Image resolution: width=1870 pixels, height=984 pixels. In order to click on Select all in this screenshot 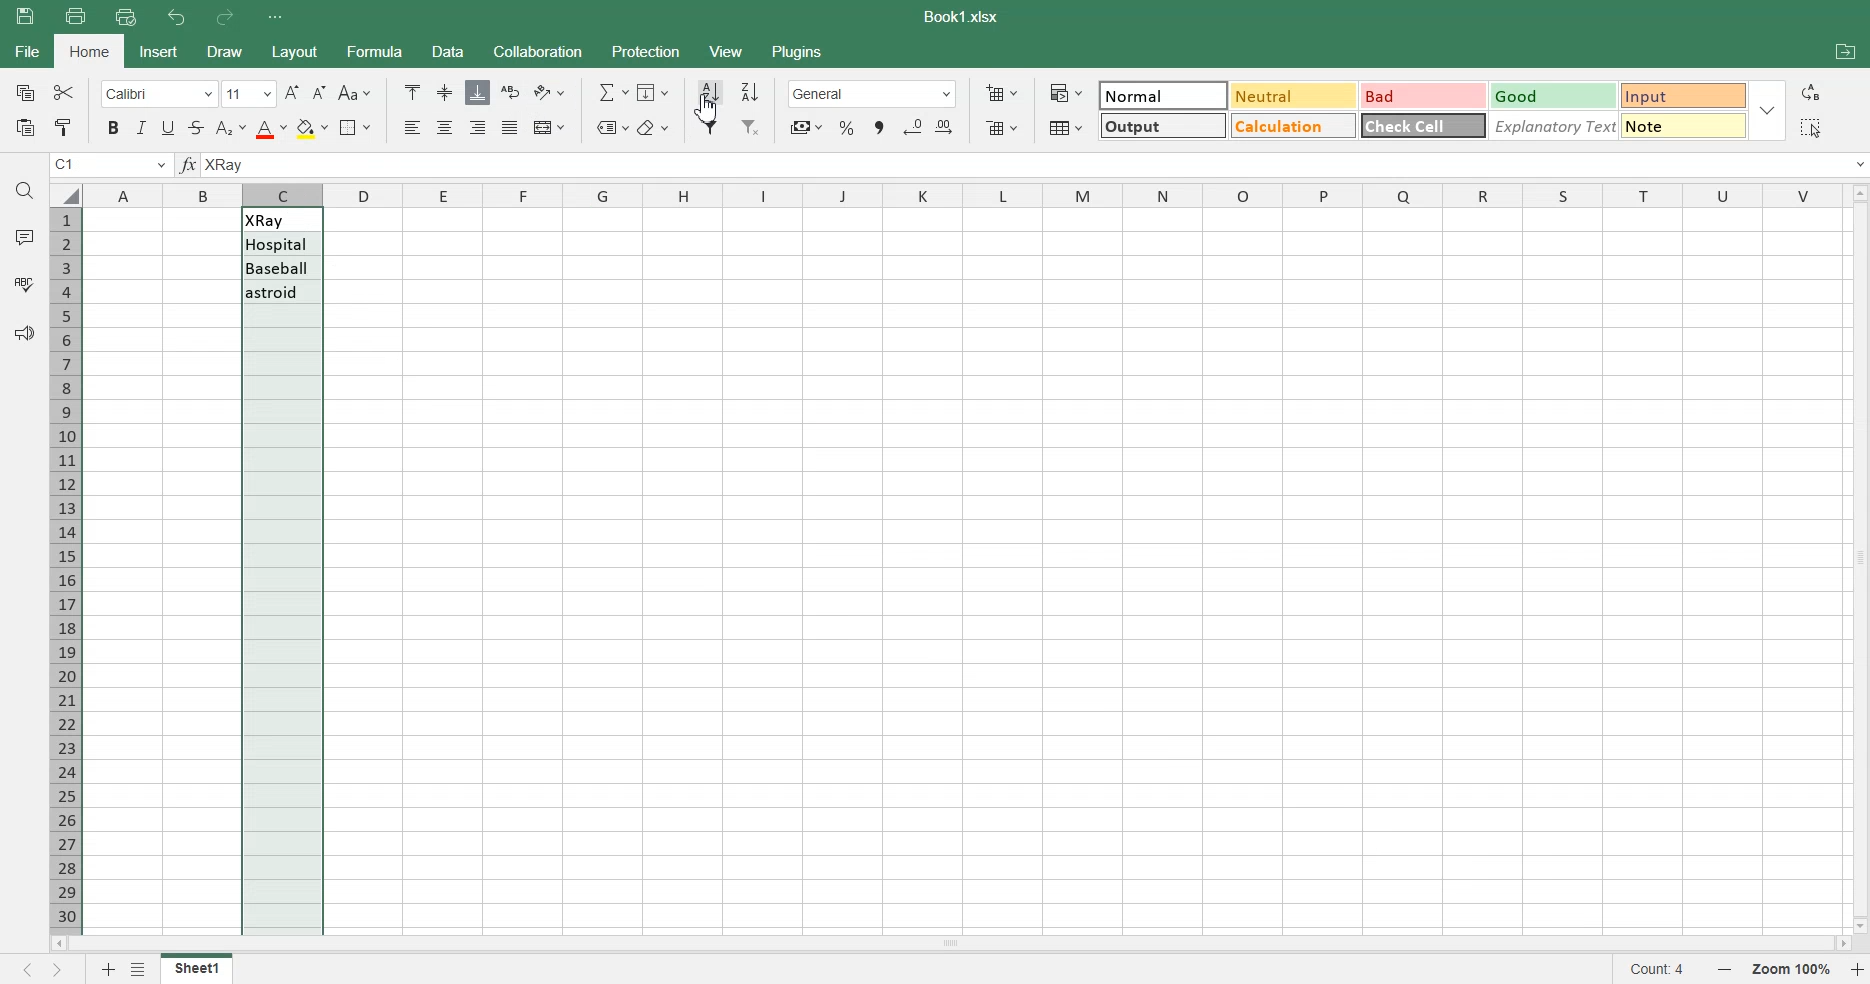, I will do `click(1809, 127)`.